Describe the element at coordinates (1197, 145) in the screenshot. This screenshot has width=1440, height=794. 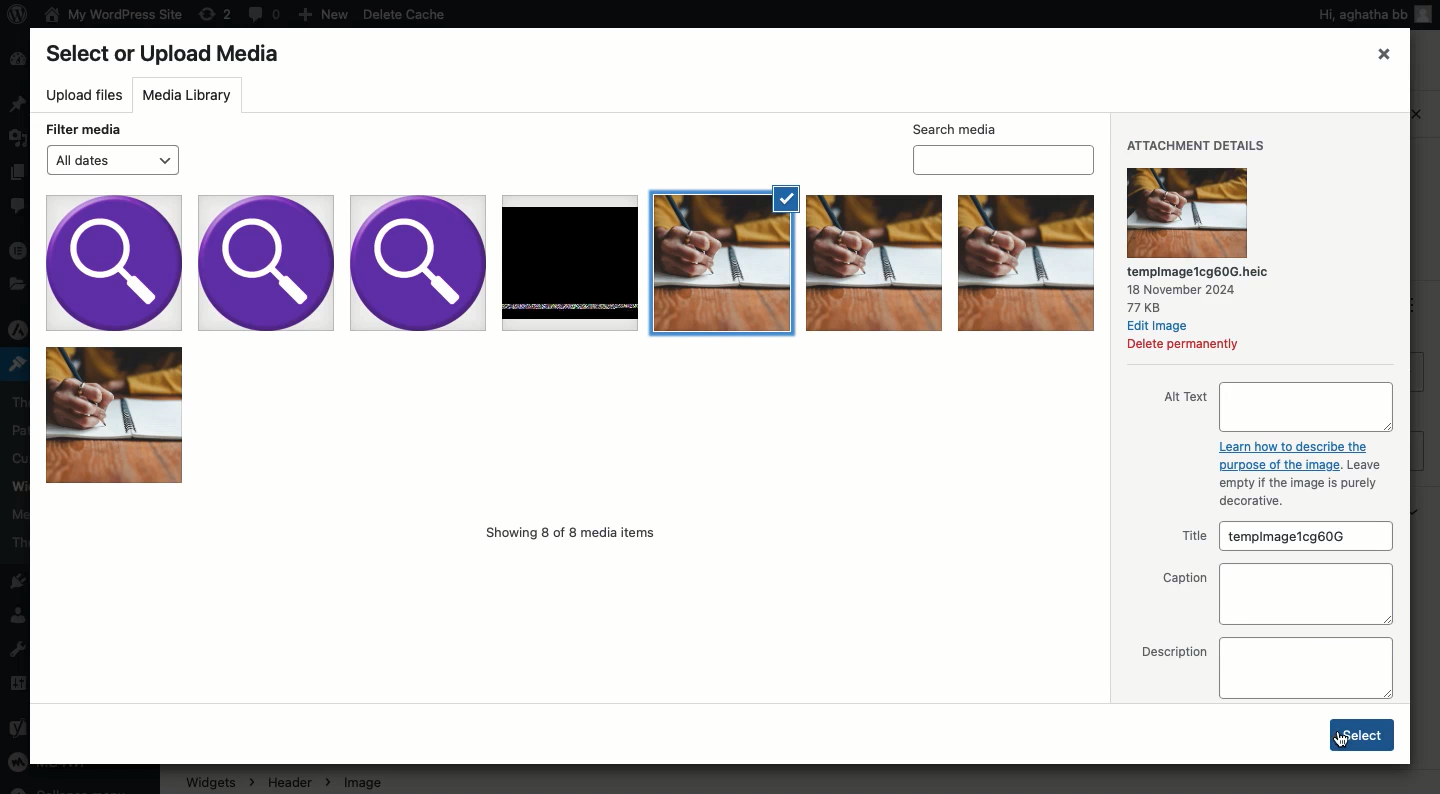
I see `Attachment details` at that location.